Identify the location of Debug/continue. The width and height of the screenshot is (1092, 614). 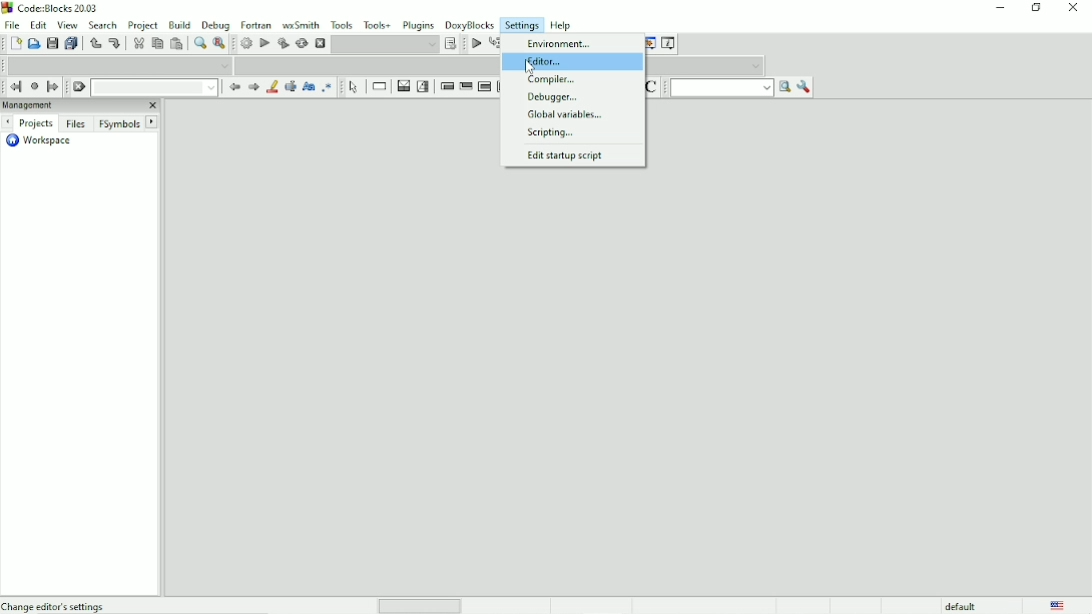
(475, 44).